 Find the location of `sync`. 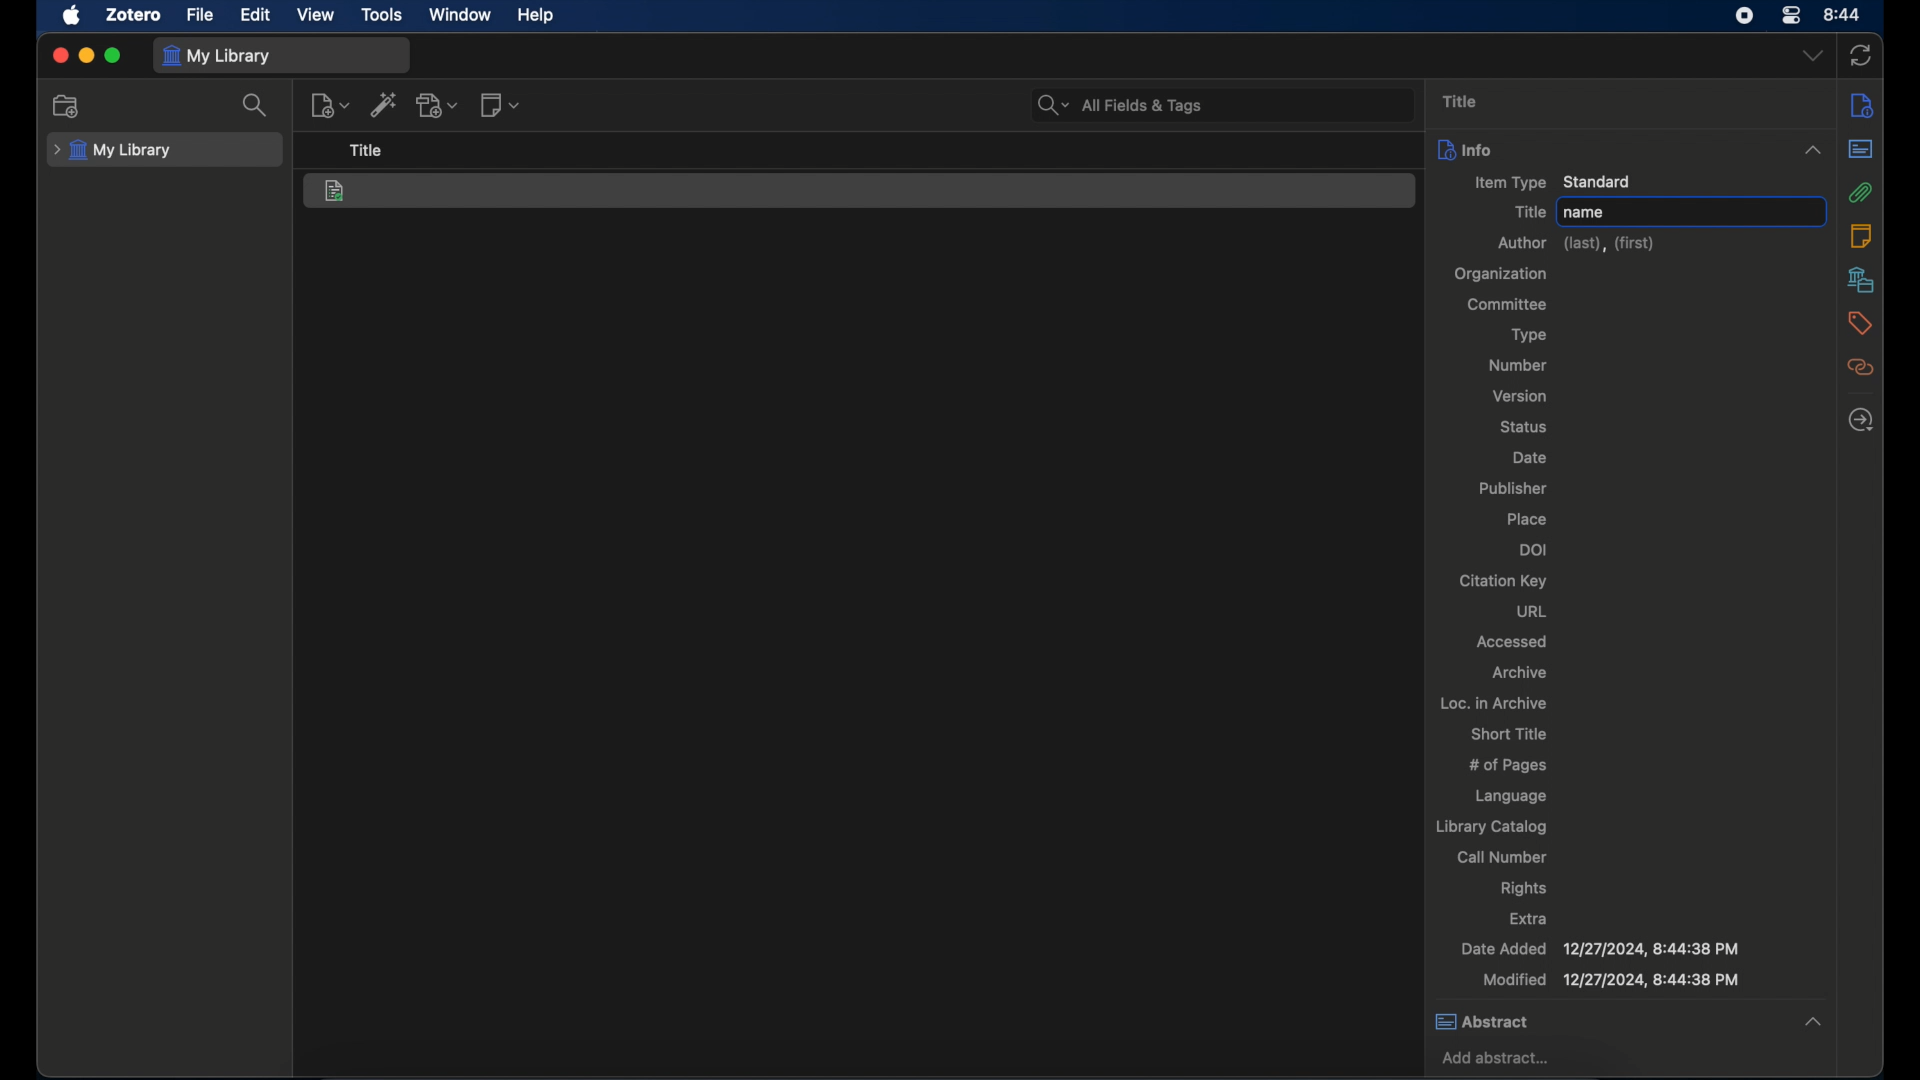

sync is located at coordinates (1864, 54).